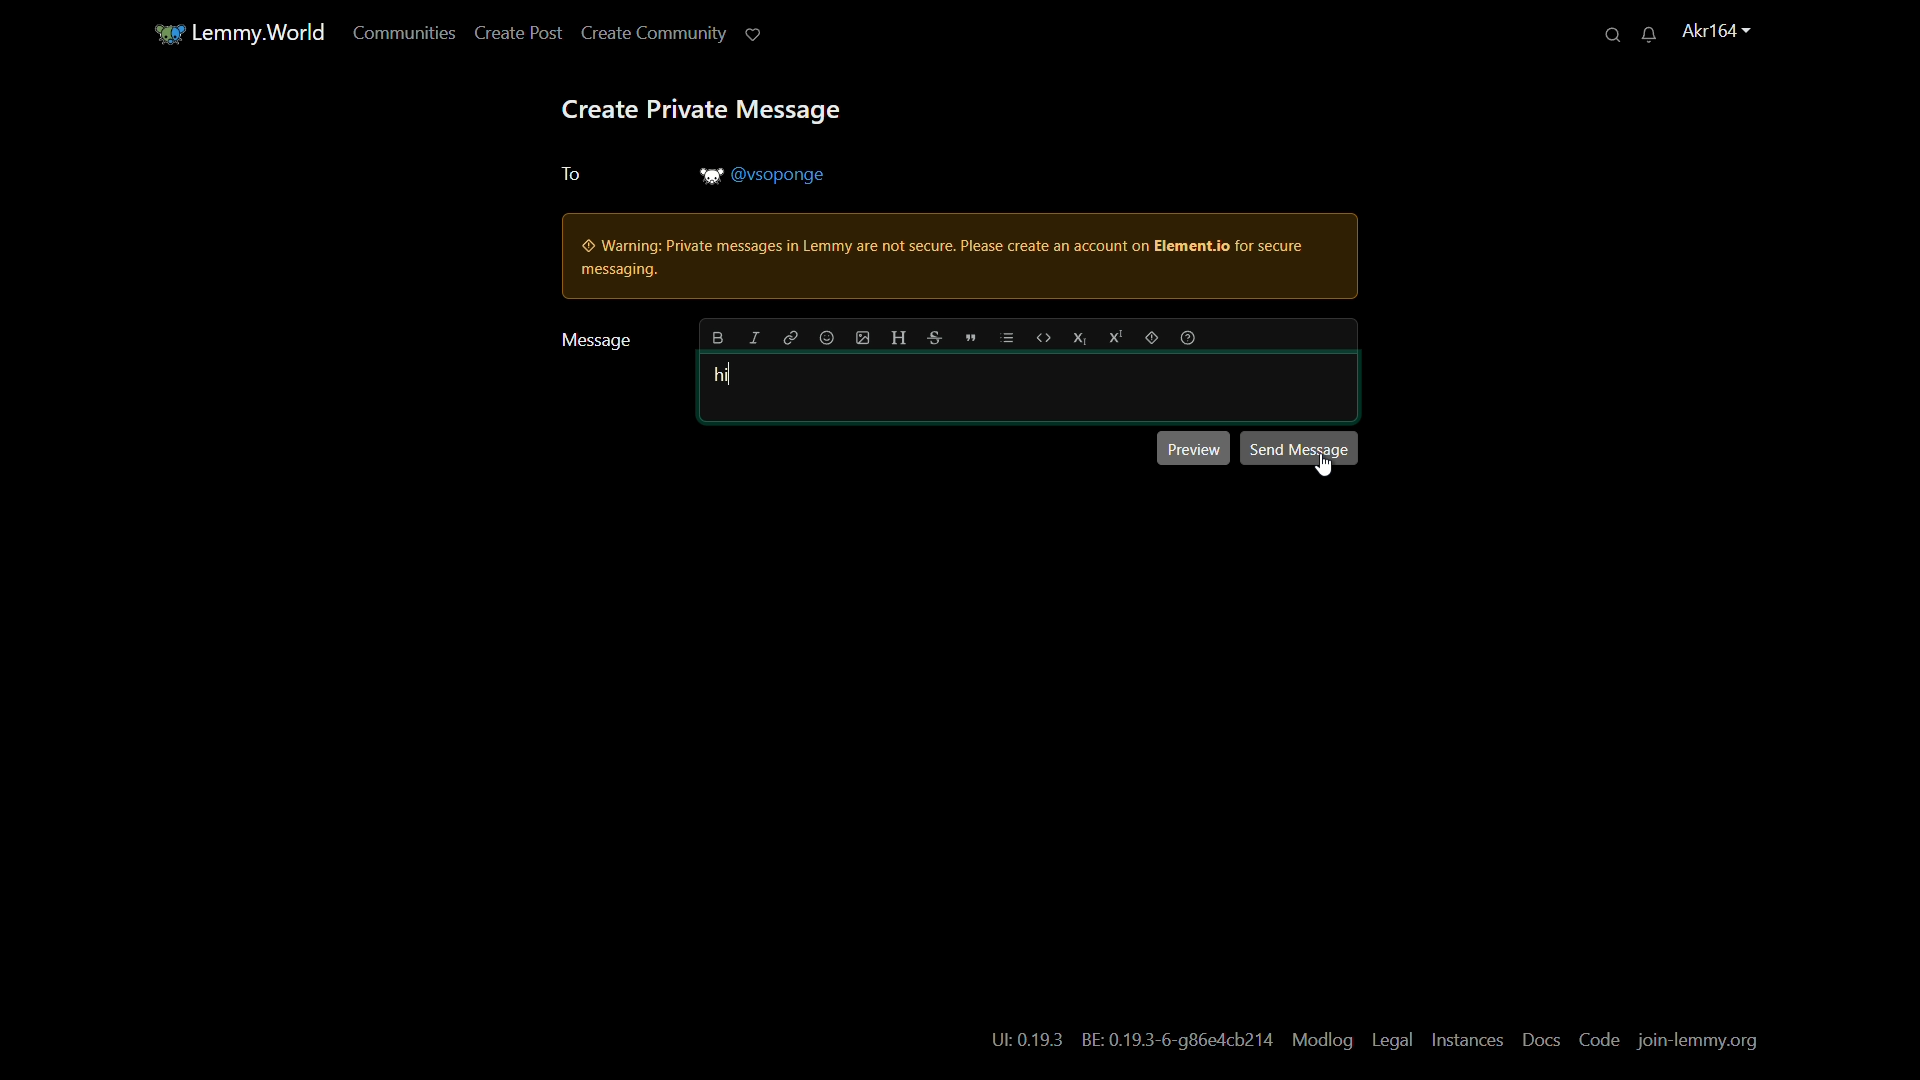 The height and width of the screenshot is (1080, 1920). Describe the element at coordinates (1543, 1041) in the screenshot. I see `docs` at that location.